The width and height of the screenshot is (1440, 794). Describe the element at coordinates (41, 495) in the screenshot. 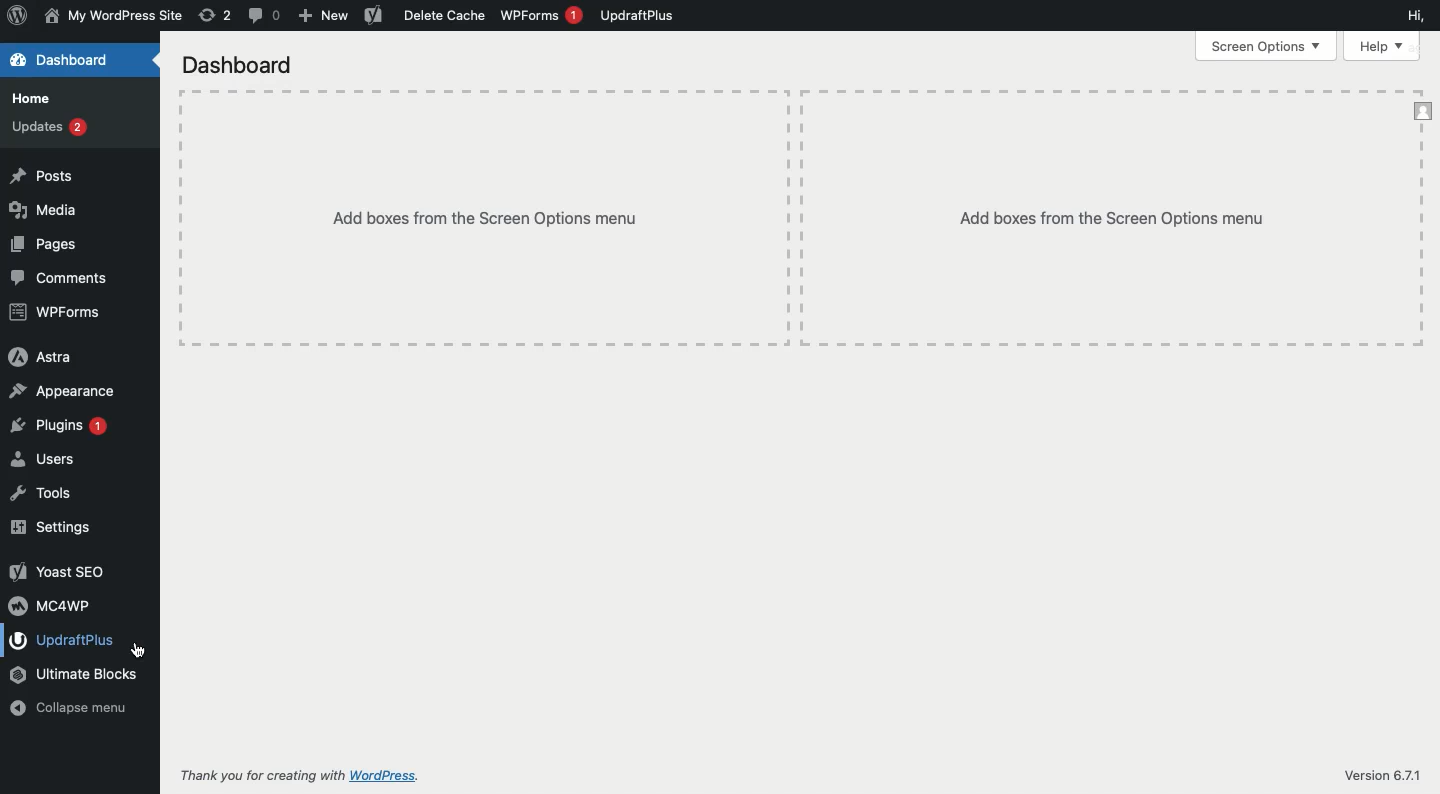

I see `Tools` at that location.